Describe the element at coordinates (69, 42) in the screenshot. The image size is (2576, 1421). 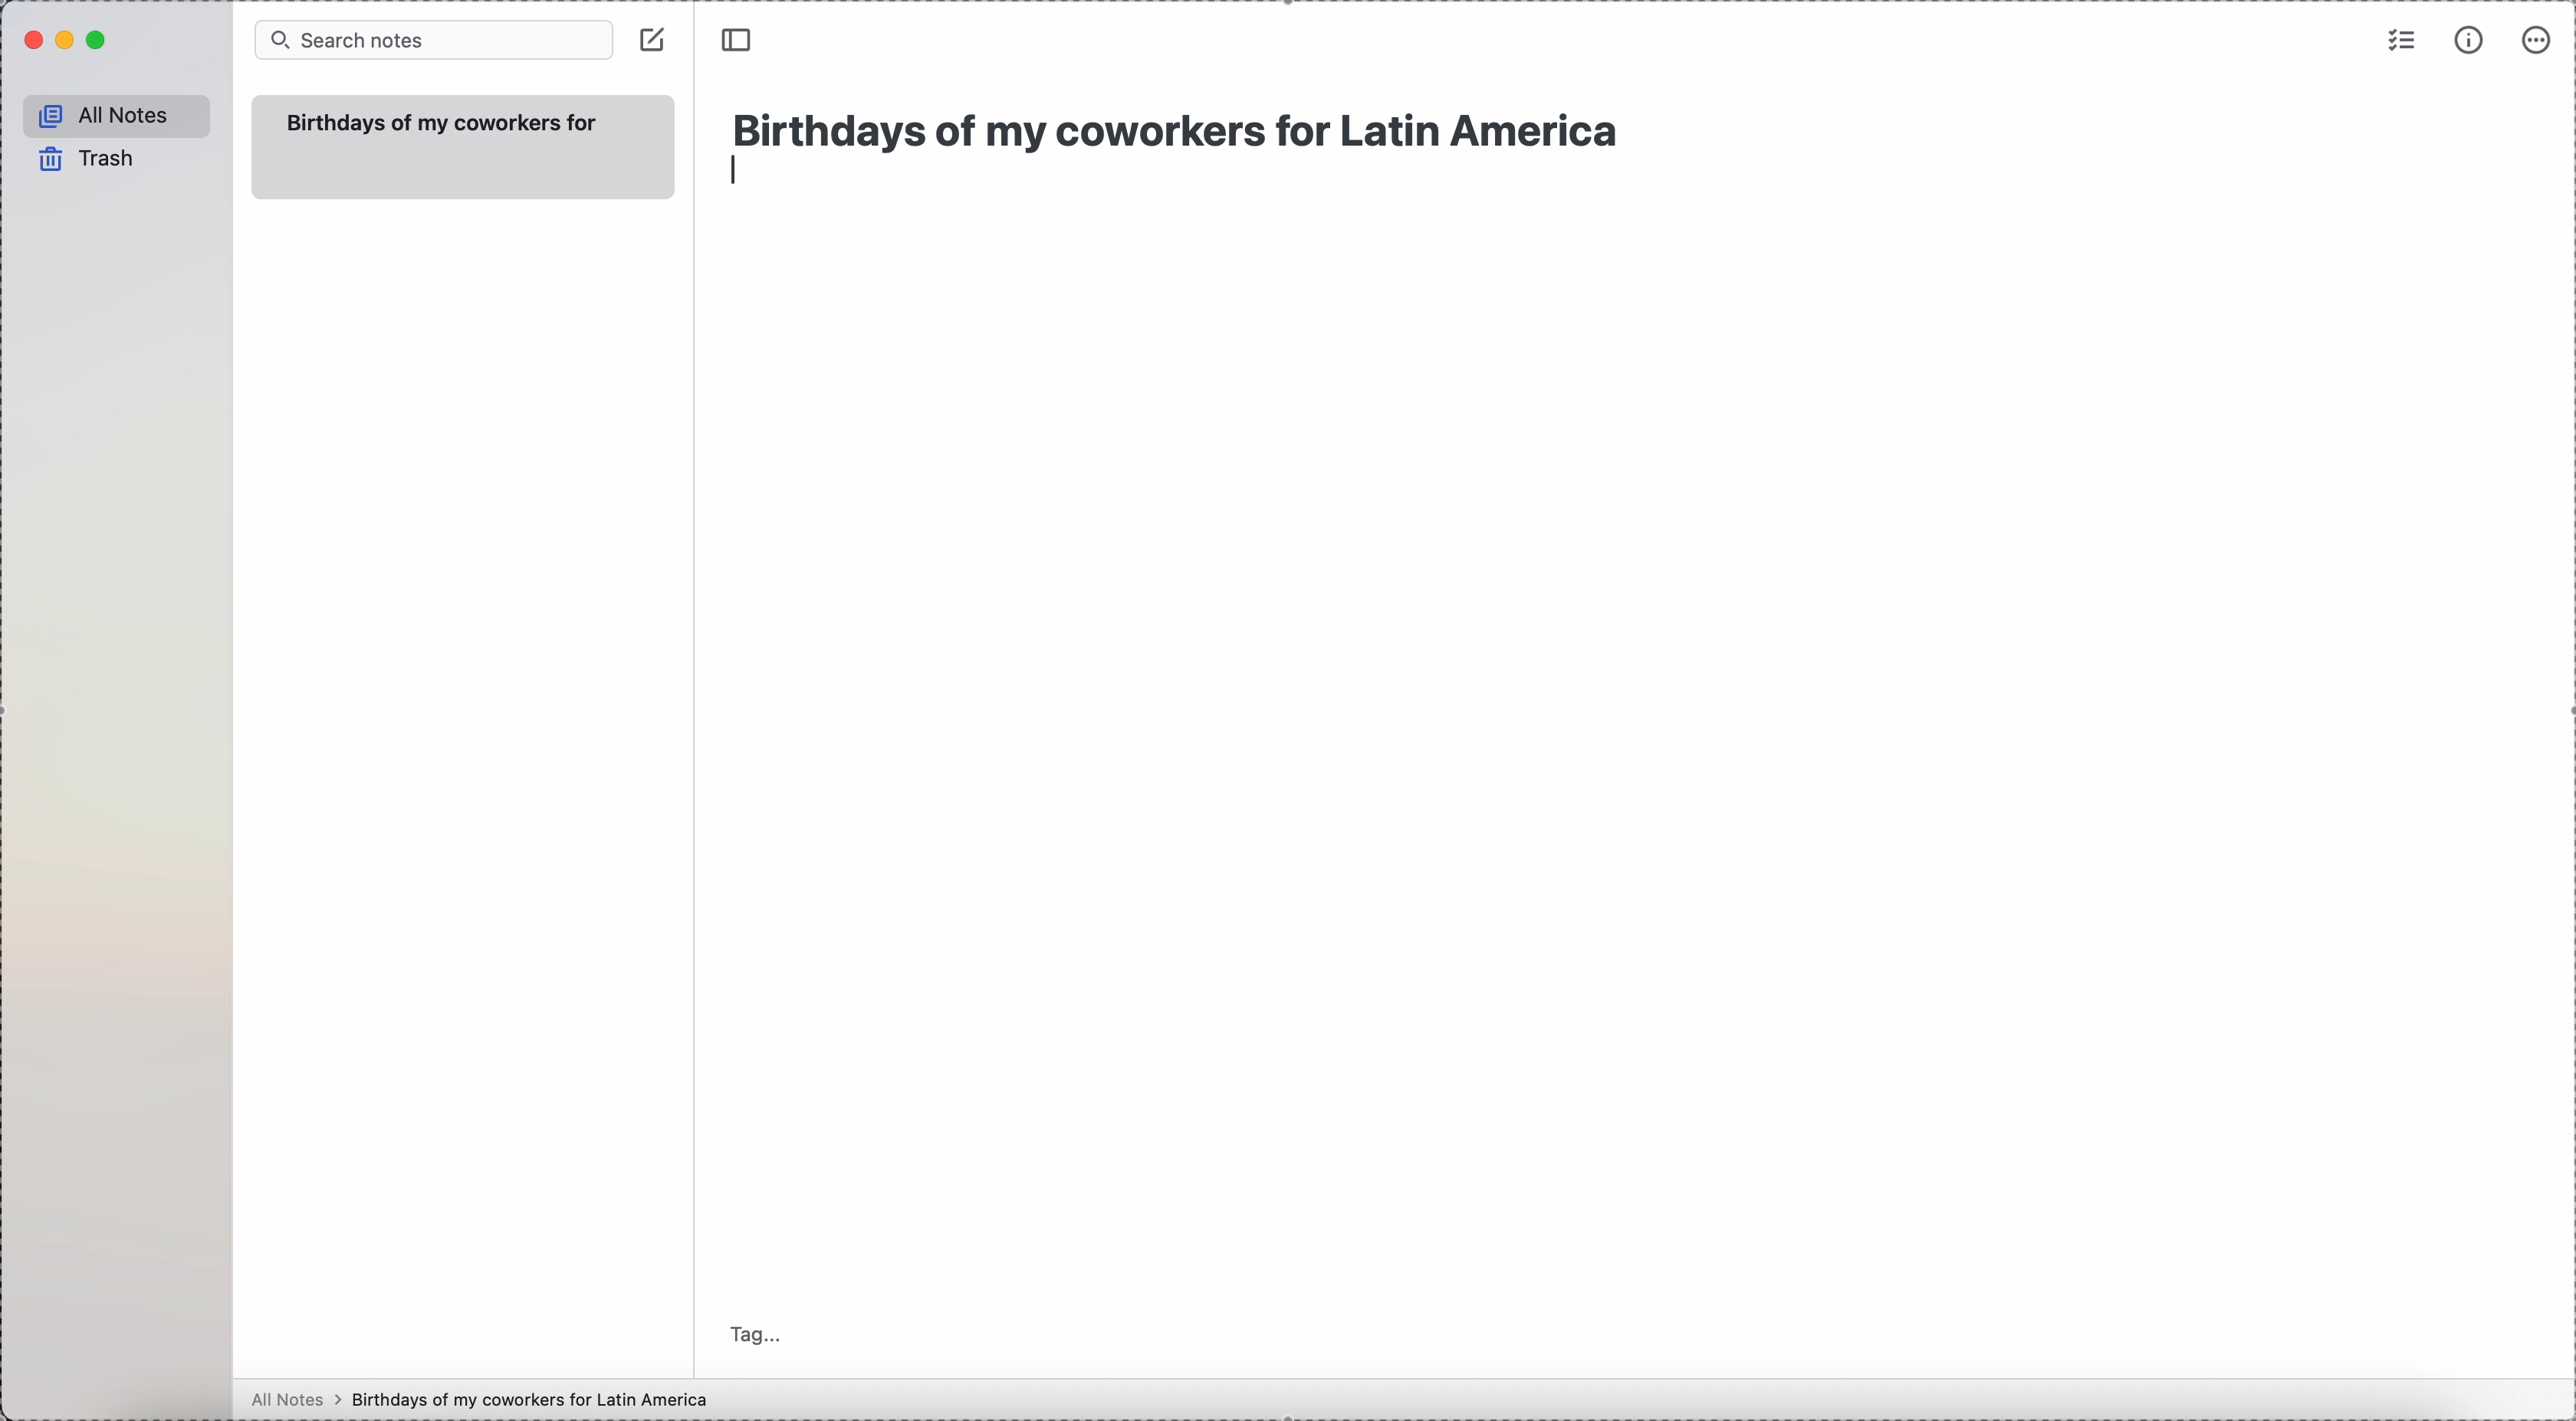
I see `minimize Simplenote` at that location.